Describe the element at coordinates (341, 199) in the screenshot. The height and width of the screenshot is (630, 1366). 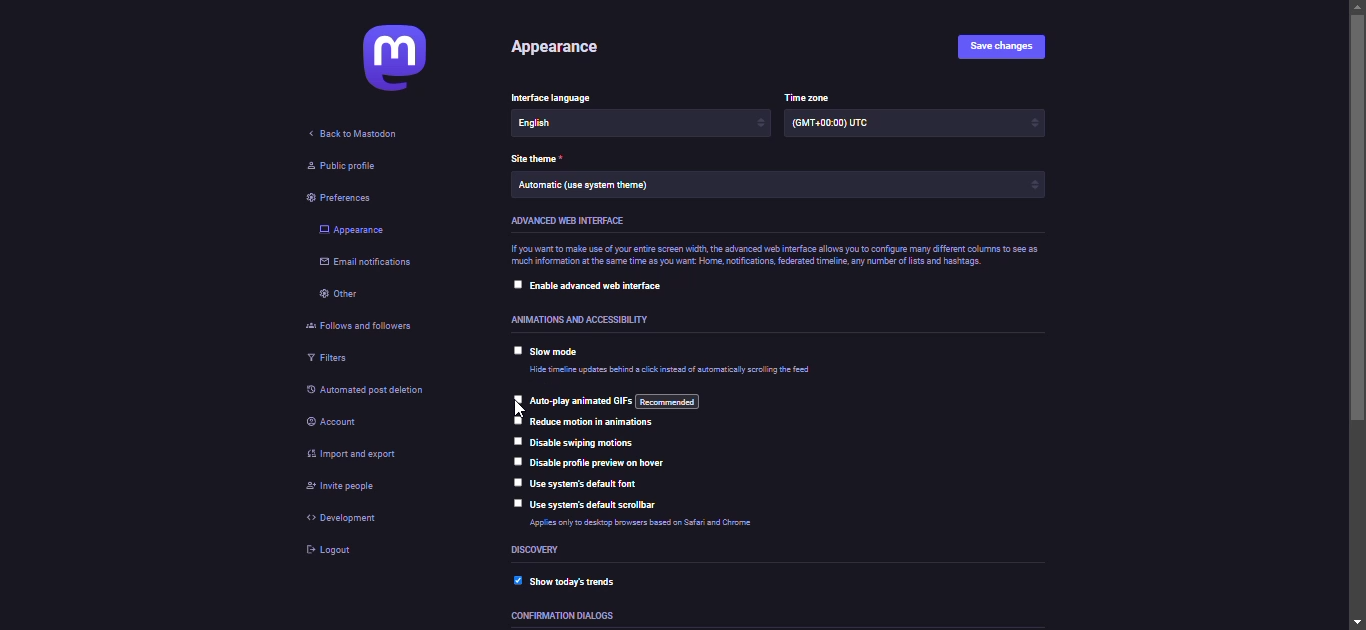
I see `preferences` at that location.